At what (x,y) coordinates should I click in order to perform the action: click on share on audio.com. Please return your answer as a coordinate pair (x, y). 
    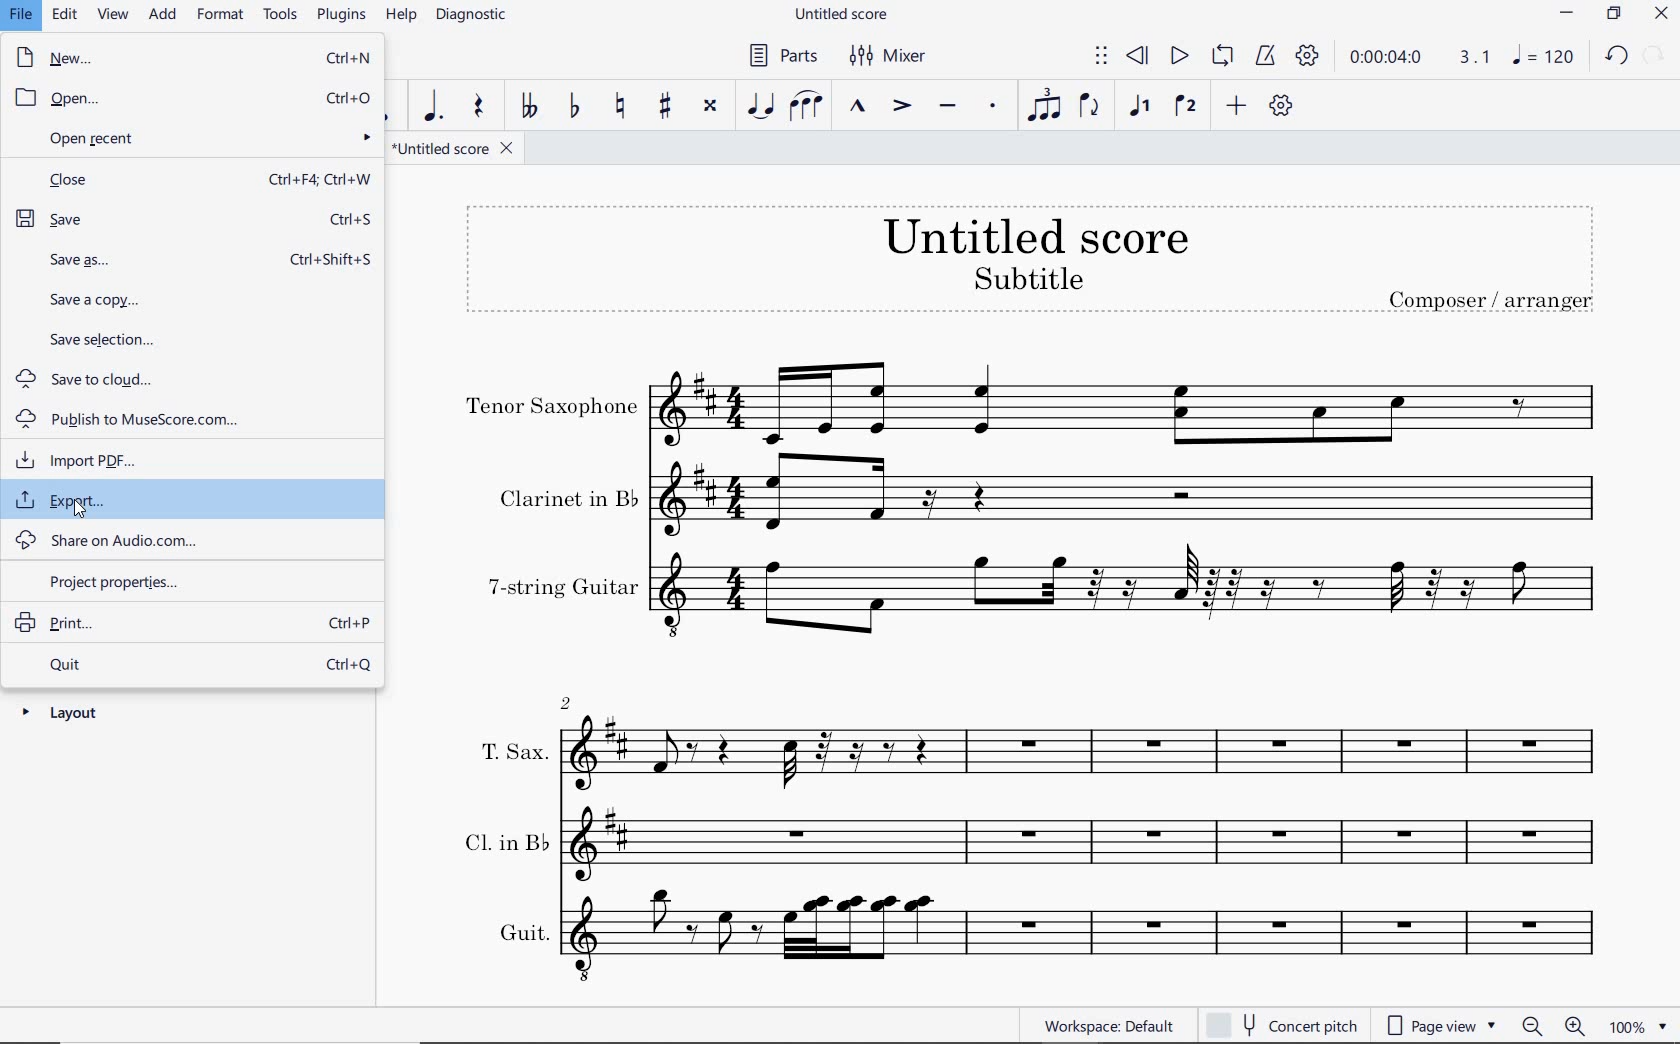
    Looking at the image, I should click on (191, 543).